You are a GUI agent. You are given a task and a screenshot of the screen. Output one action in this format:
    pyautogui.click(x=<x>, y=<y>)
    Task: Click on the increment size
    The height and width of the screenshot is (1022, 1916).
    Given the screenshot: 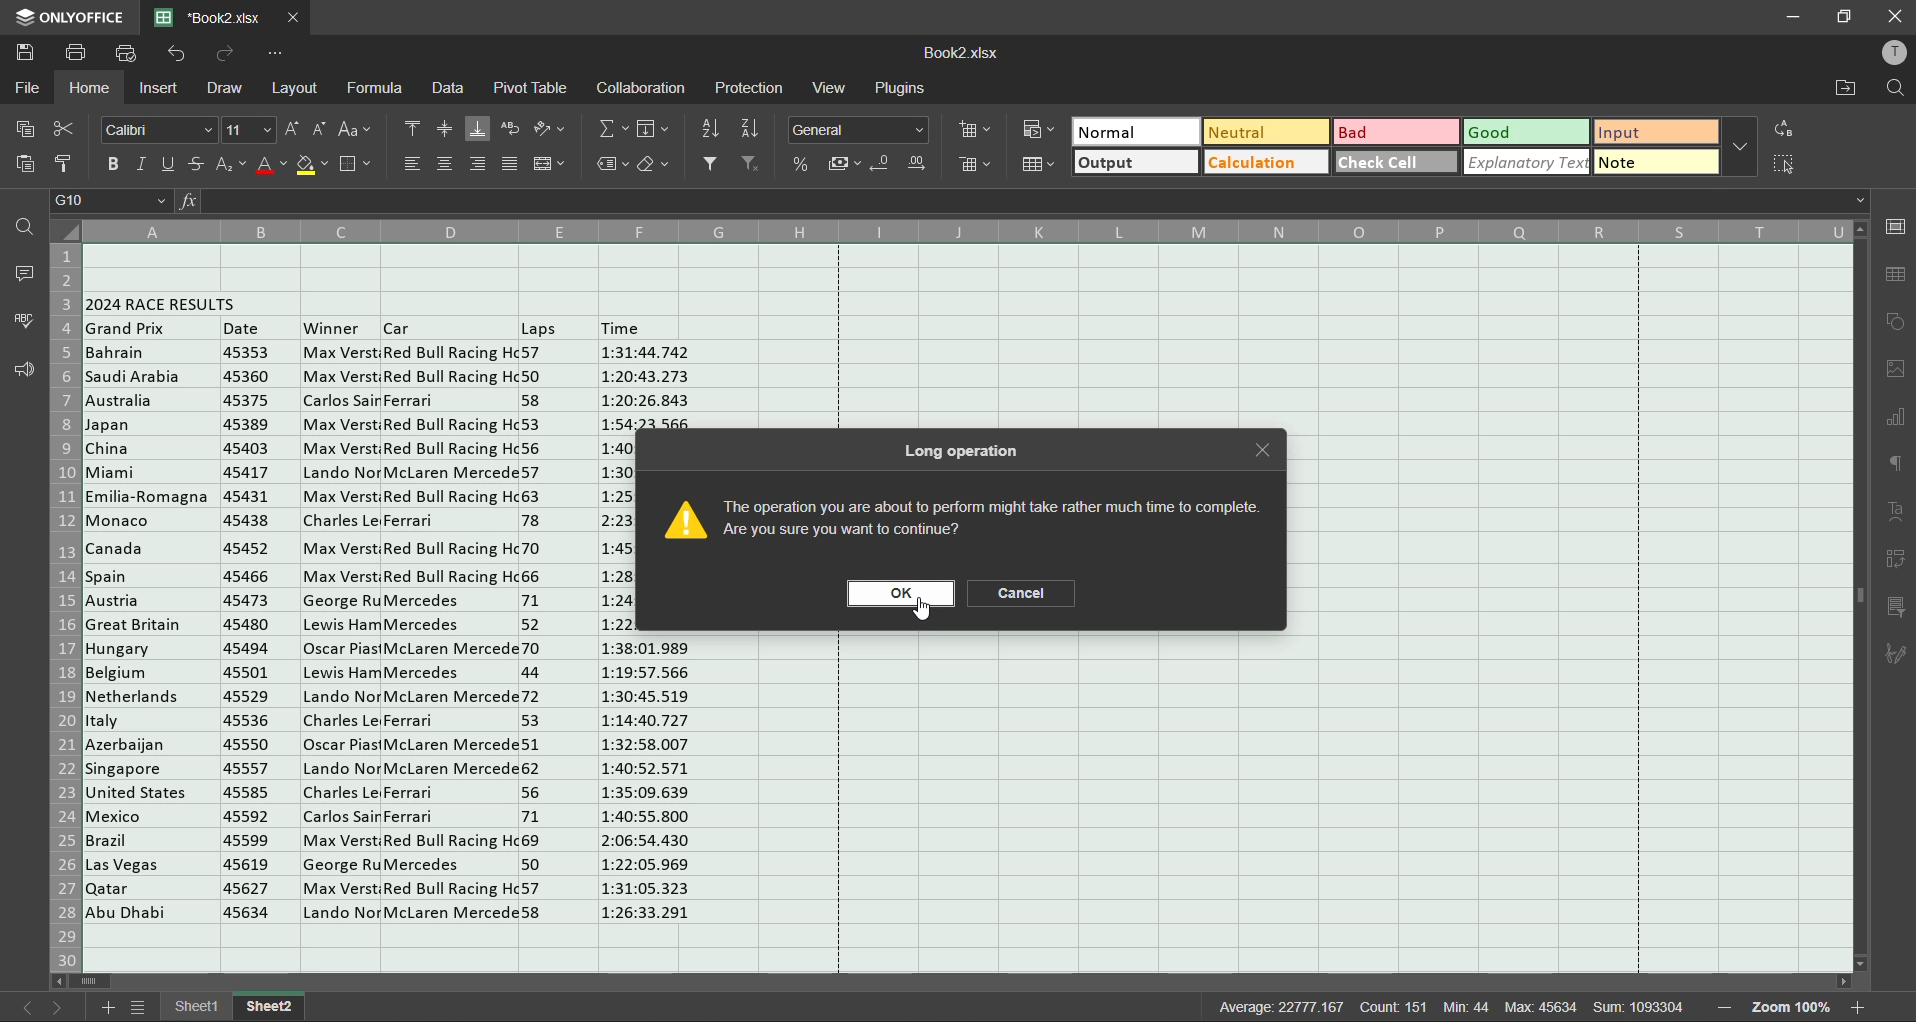 What is the action you would take?
    pyautogui.click(x=294, y=129)
    